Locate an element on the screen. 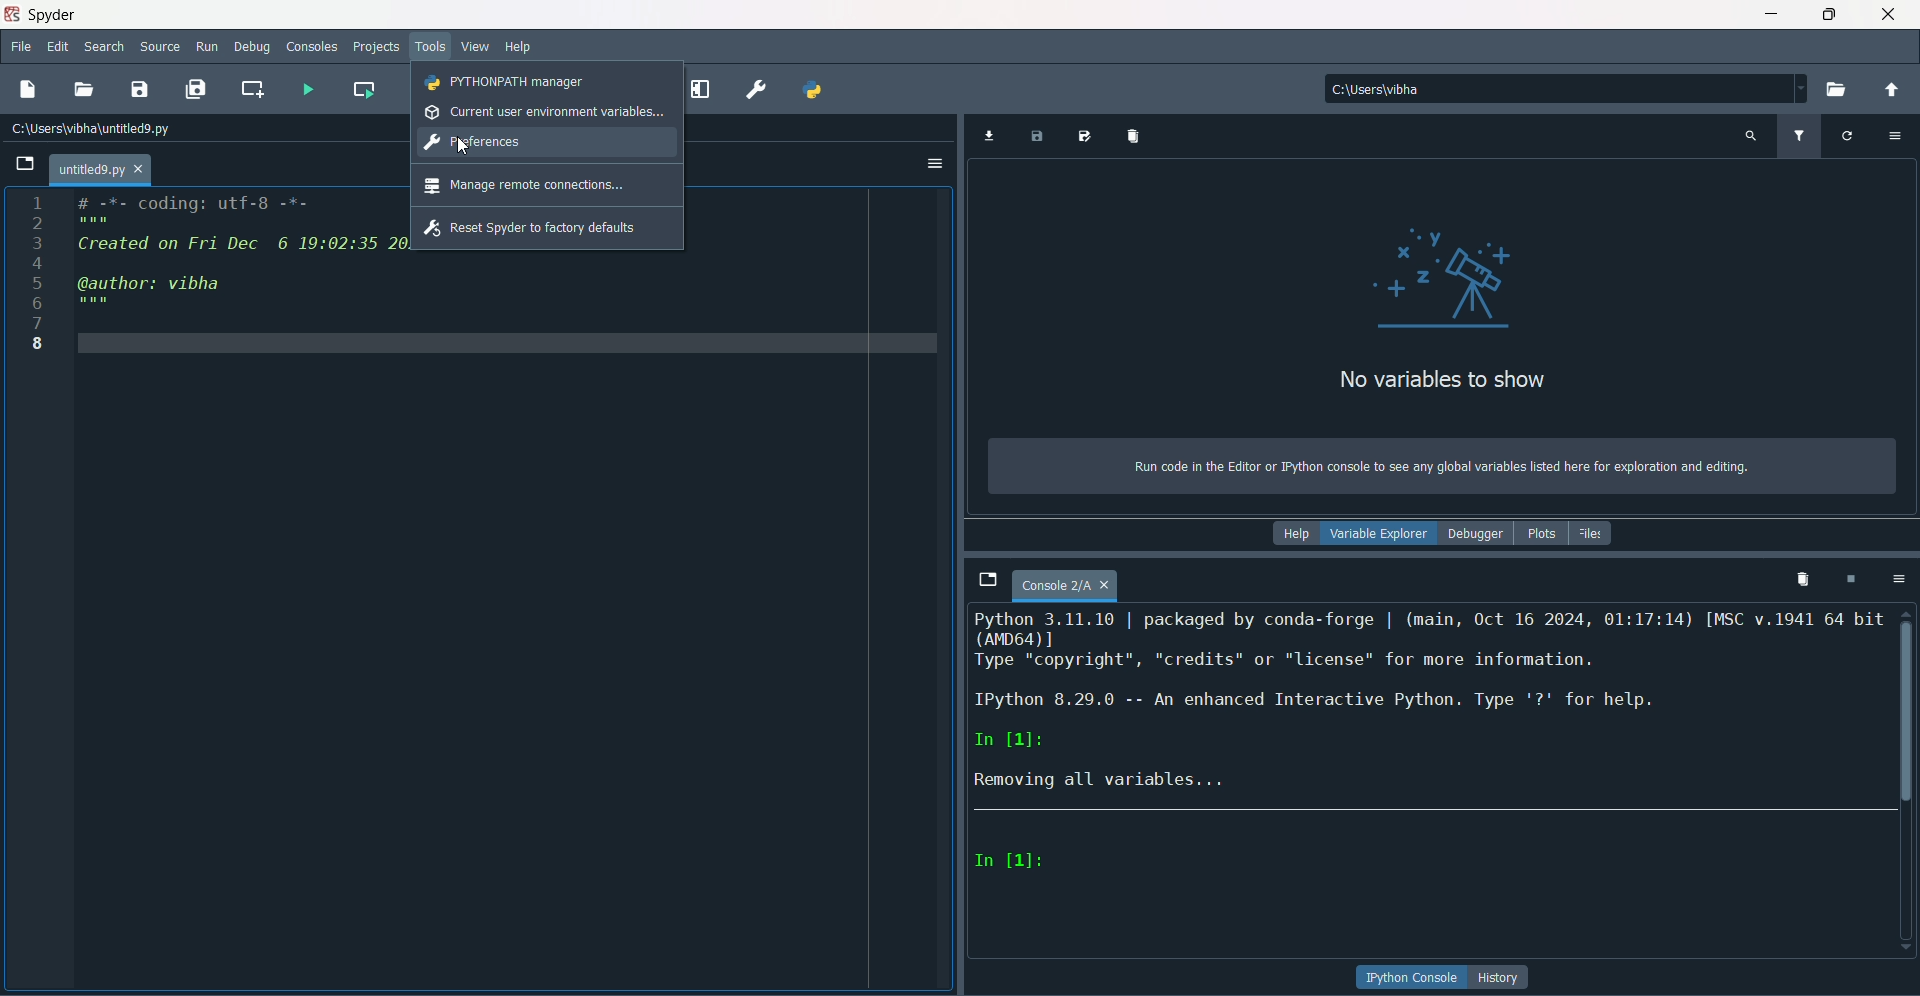 Image resolution: width=1920 pixels, height=996 pixels. reset spyder is located at coordinates (531, 229).